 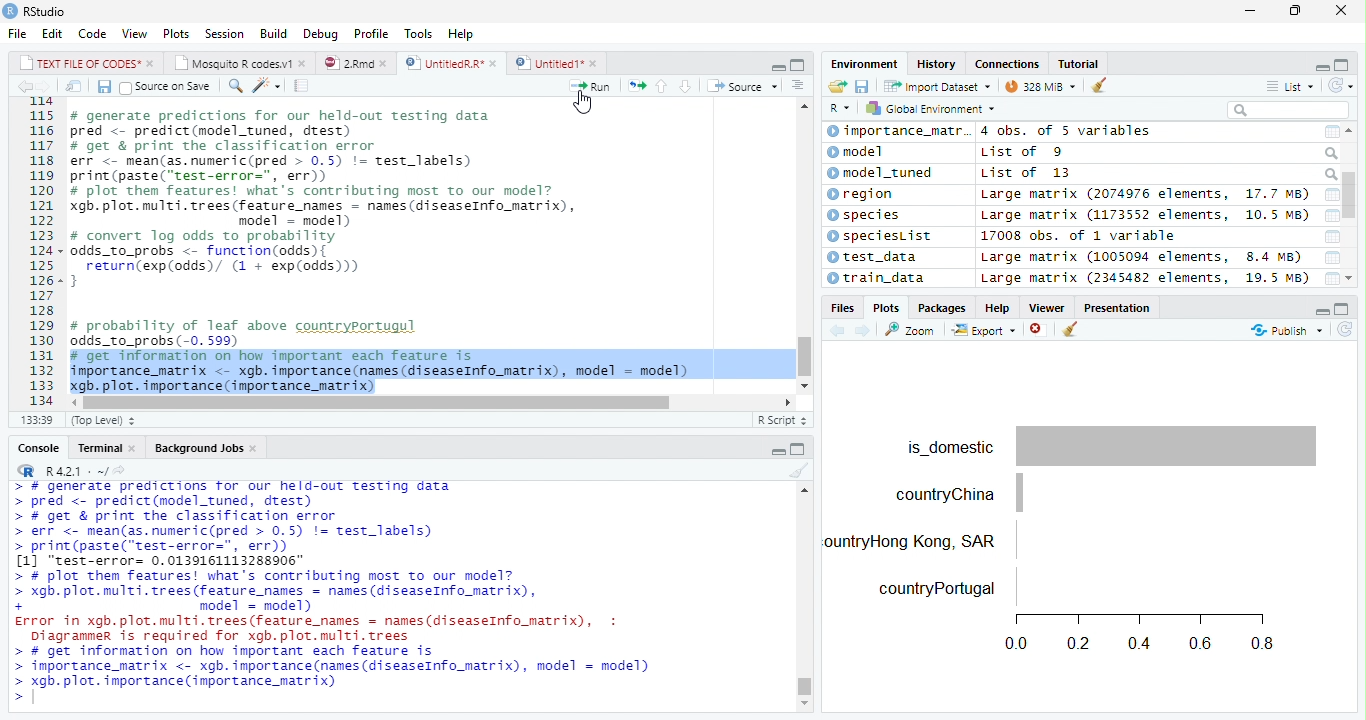 I want to click on Importance _matr., so click(x=897, y=131).